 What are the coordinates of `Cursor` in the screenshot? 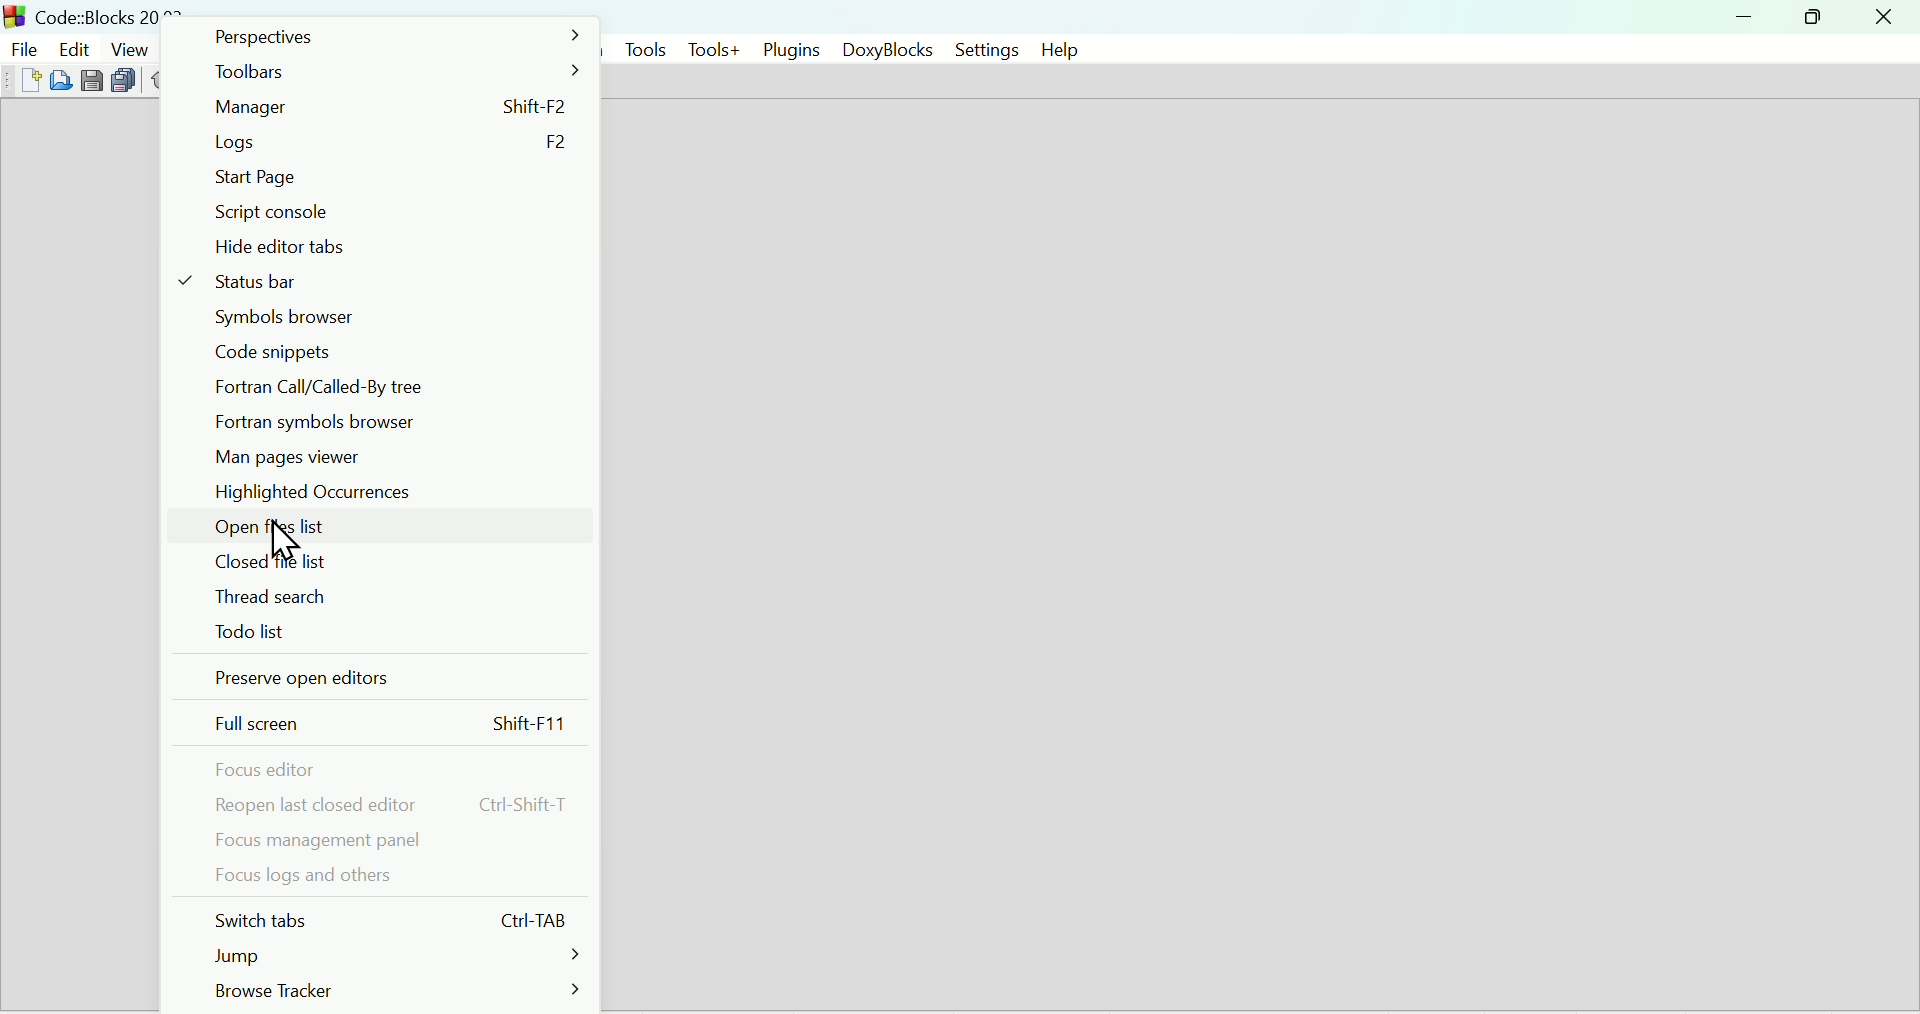 It's located at (279, 542).